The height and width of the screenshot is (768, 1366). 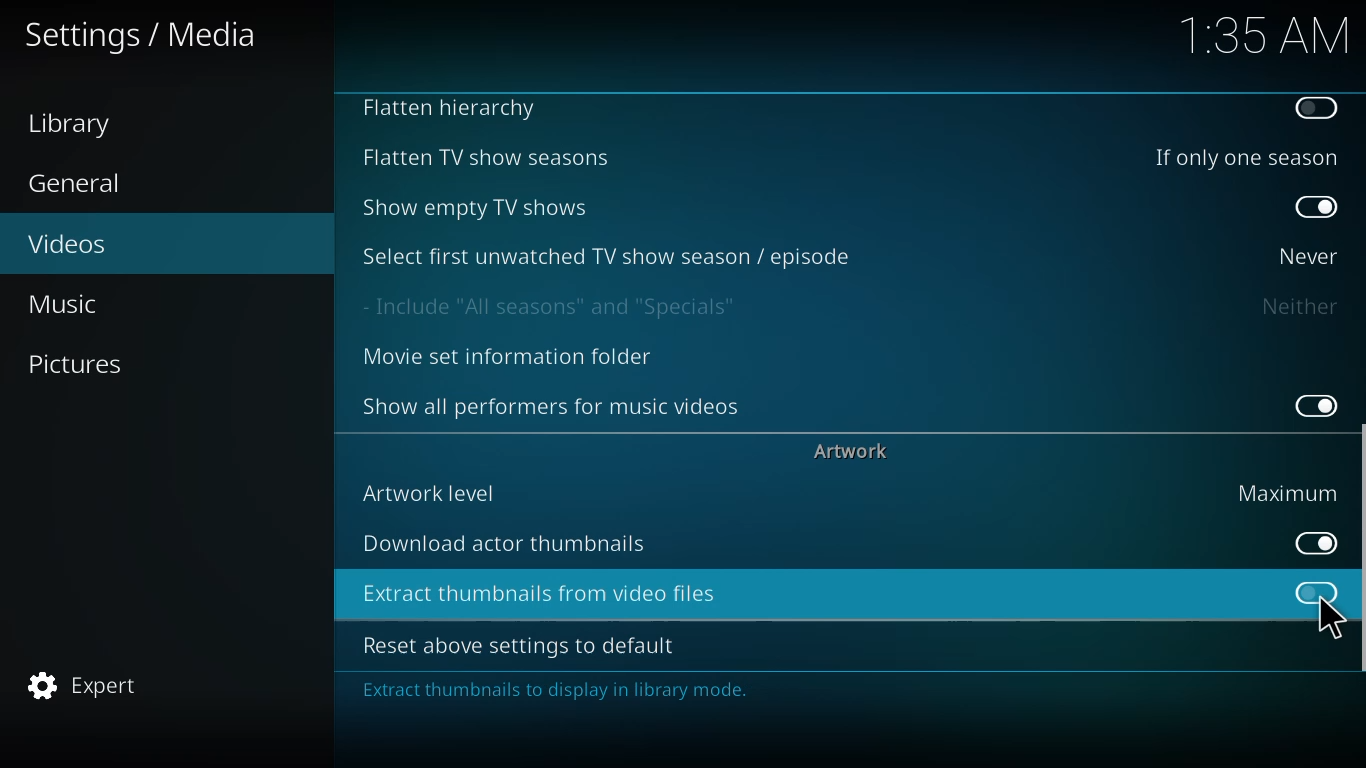 I want to click on select first unwanted TV show, so click(x=609, y=255).